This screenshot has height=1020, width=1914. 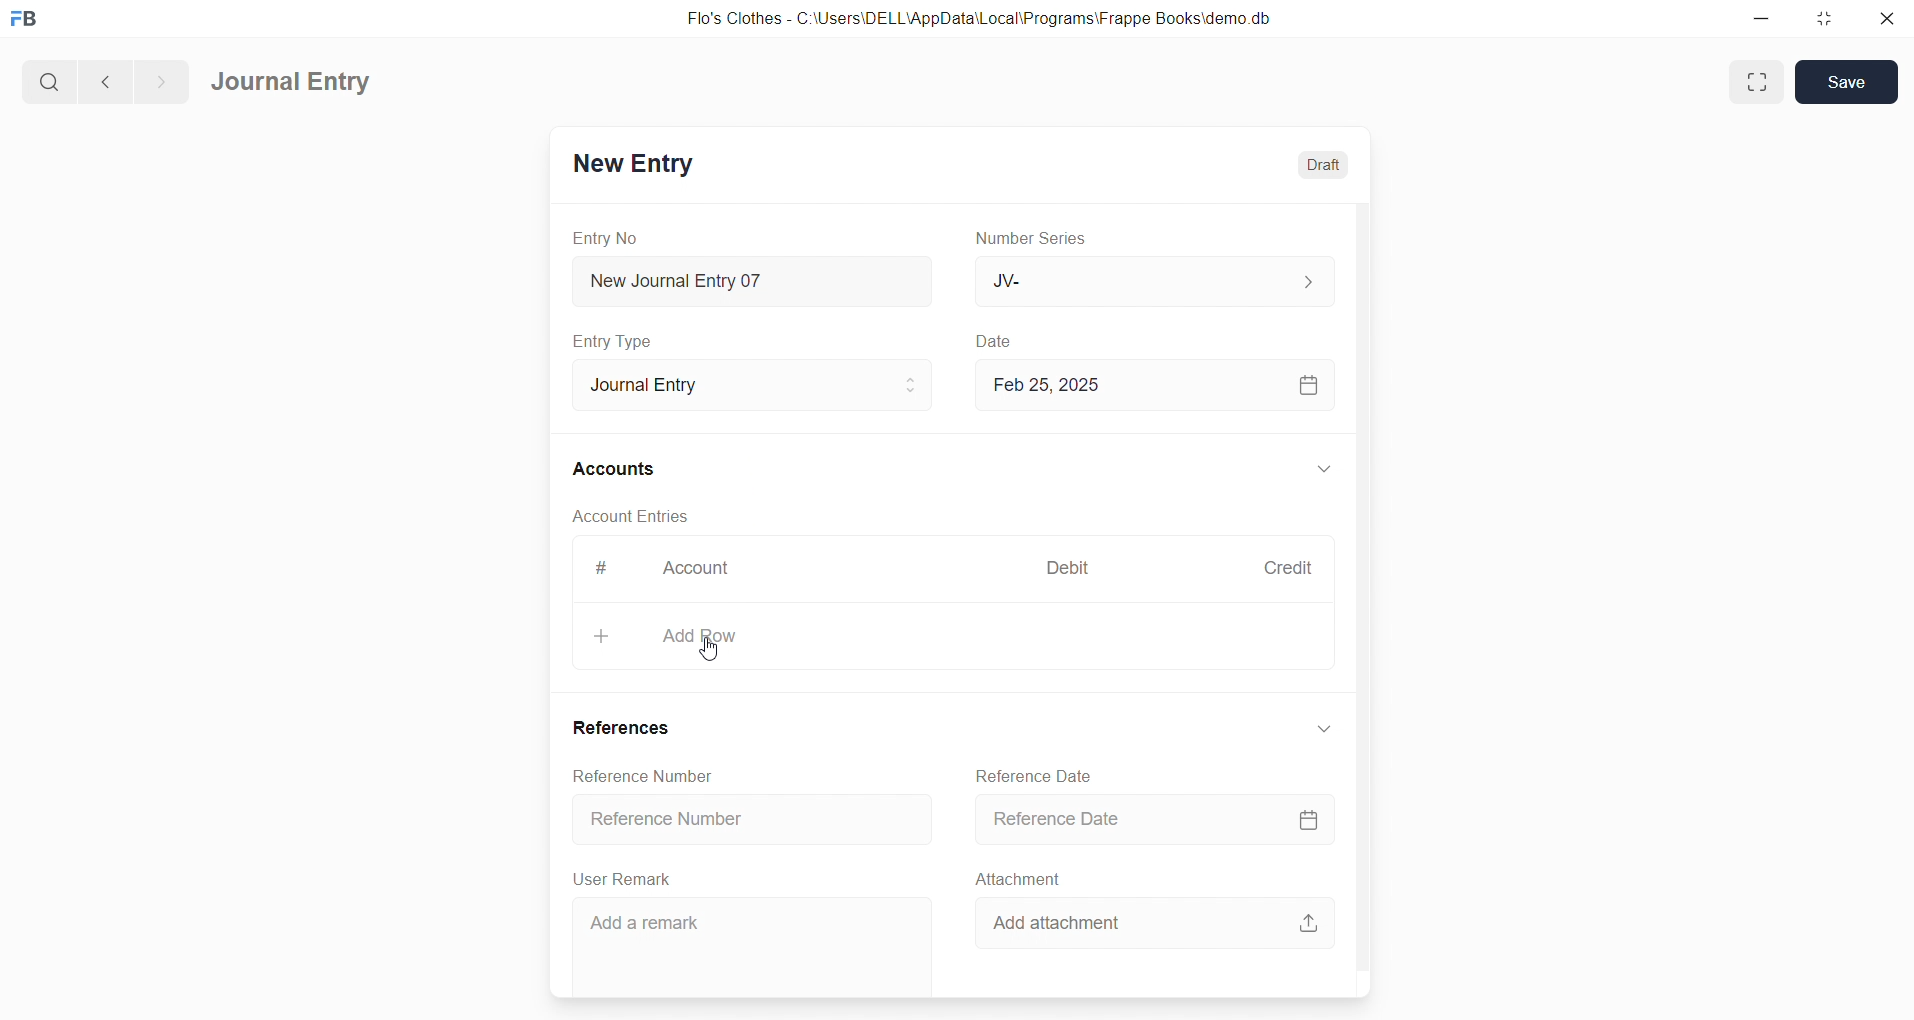 What do you see at coordinates (1154, 820) in the screenshot?
I see `Reference Date` at bounding box center [1154, 820].